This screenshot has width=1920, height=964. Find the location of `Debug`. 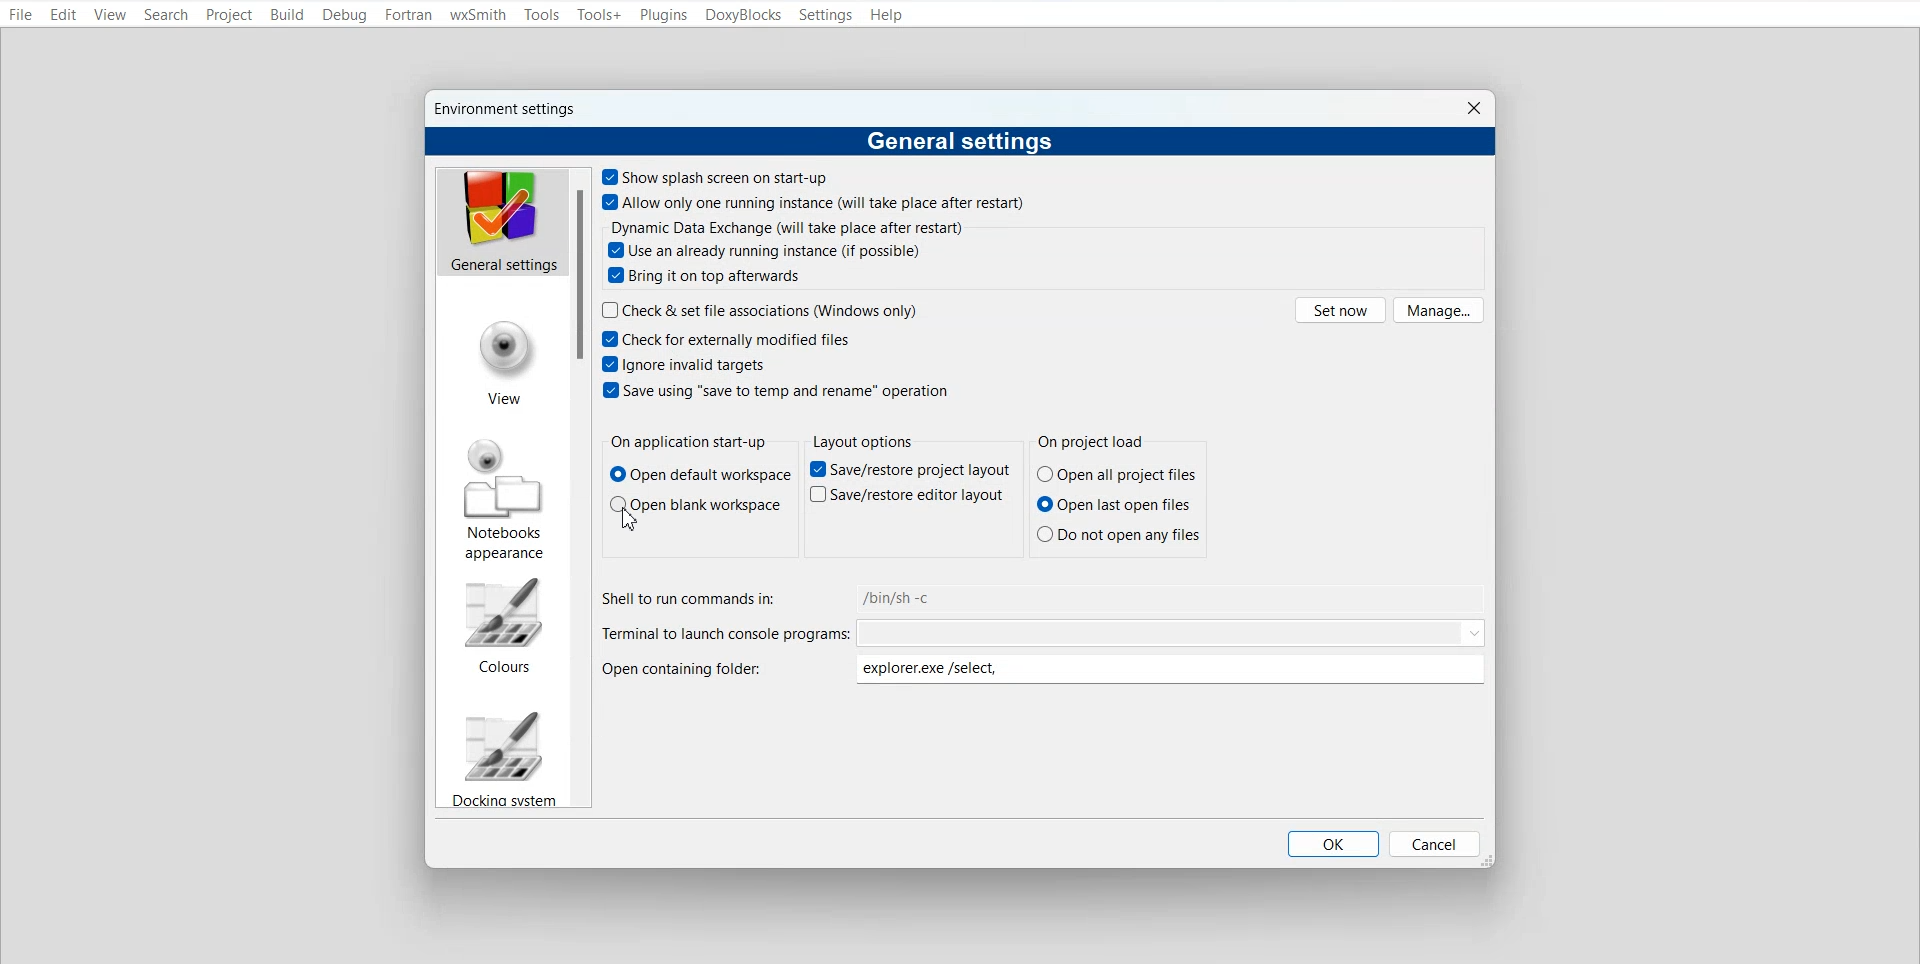

Debug is located at coordinates (344, 15).